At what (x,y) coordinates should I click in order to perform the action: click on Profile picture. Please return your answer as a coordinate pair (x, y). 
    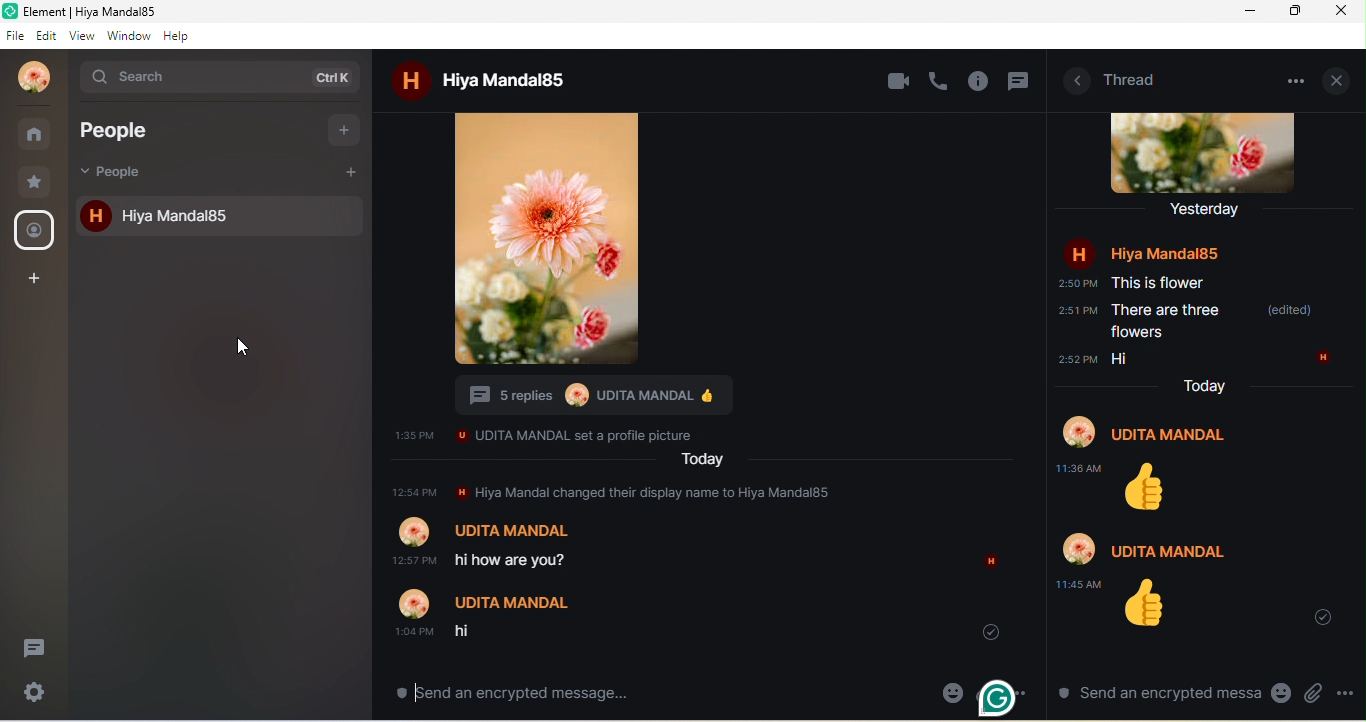
    Looking at the image, I should click on (1078, 433).